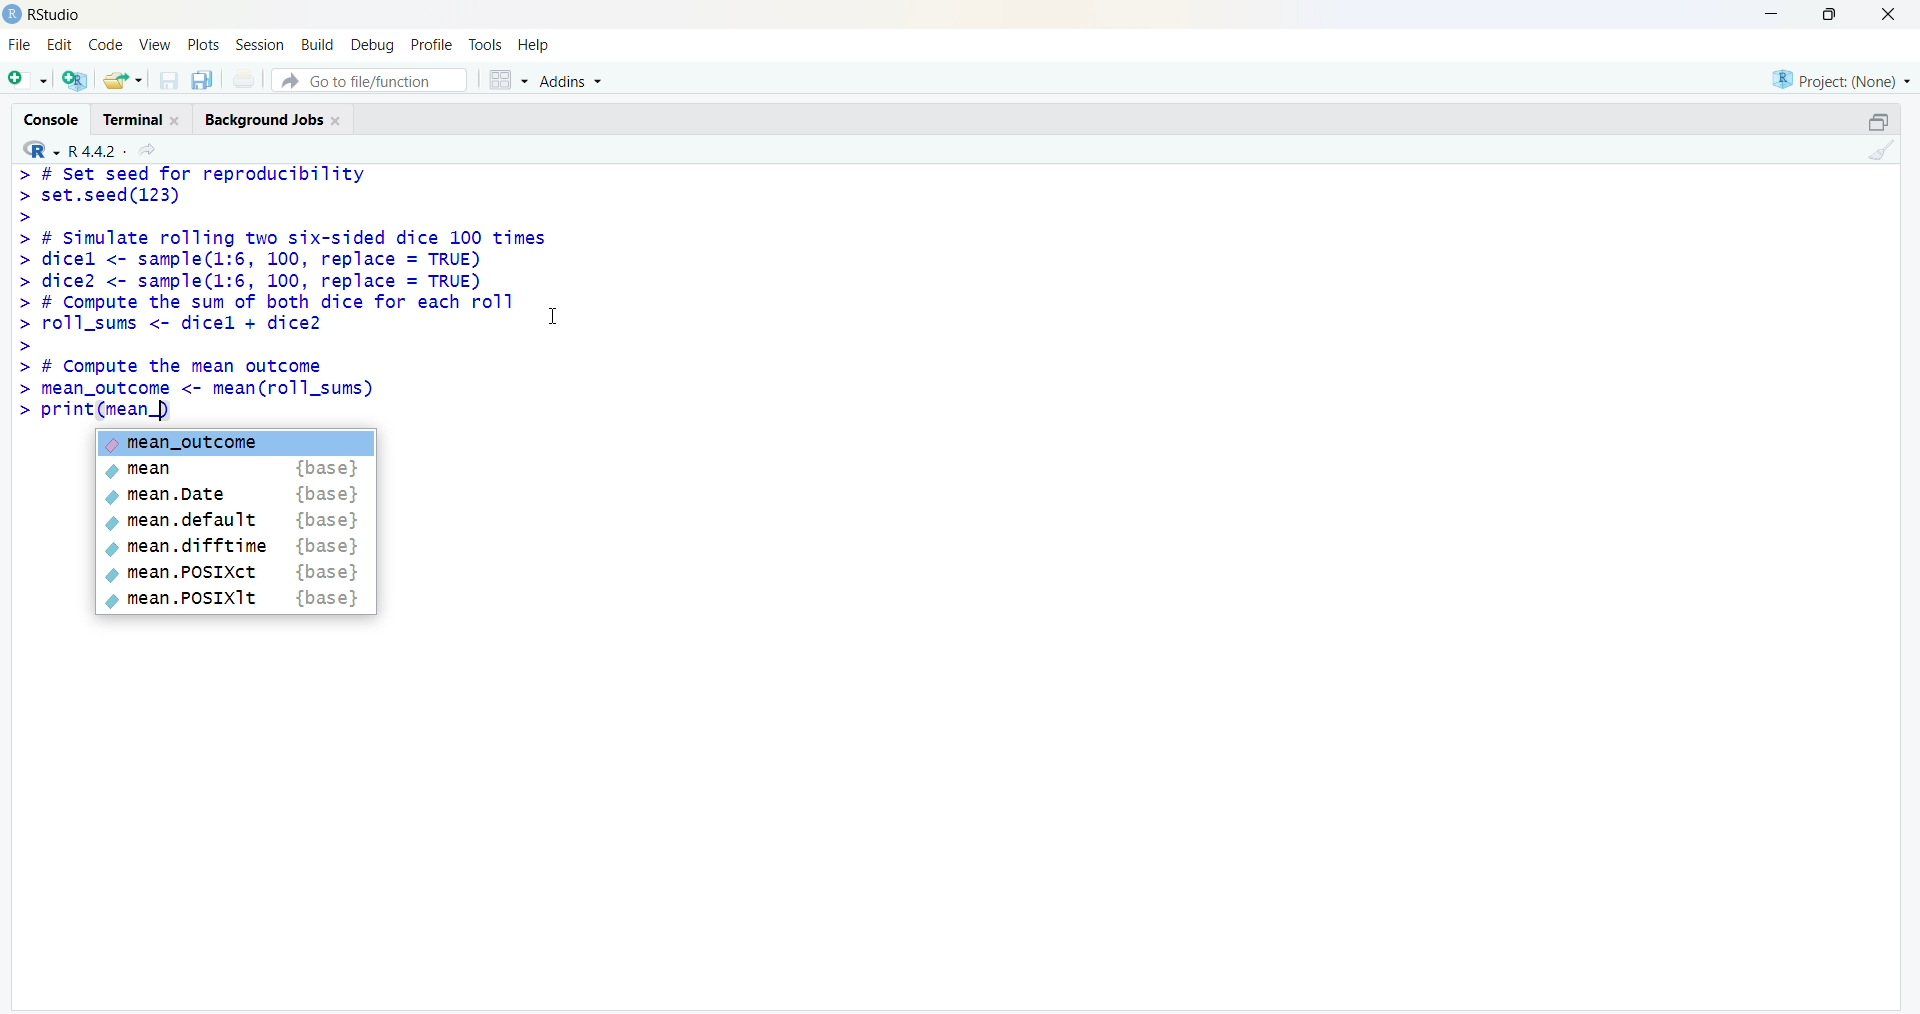 The width and height of the screenshot is (1920, 1014). Describe the element at coordinates (509, 80) in the screenshot. I see `grid` at that location.